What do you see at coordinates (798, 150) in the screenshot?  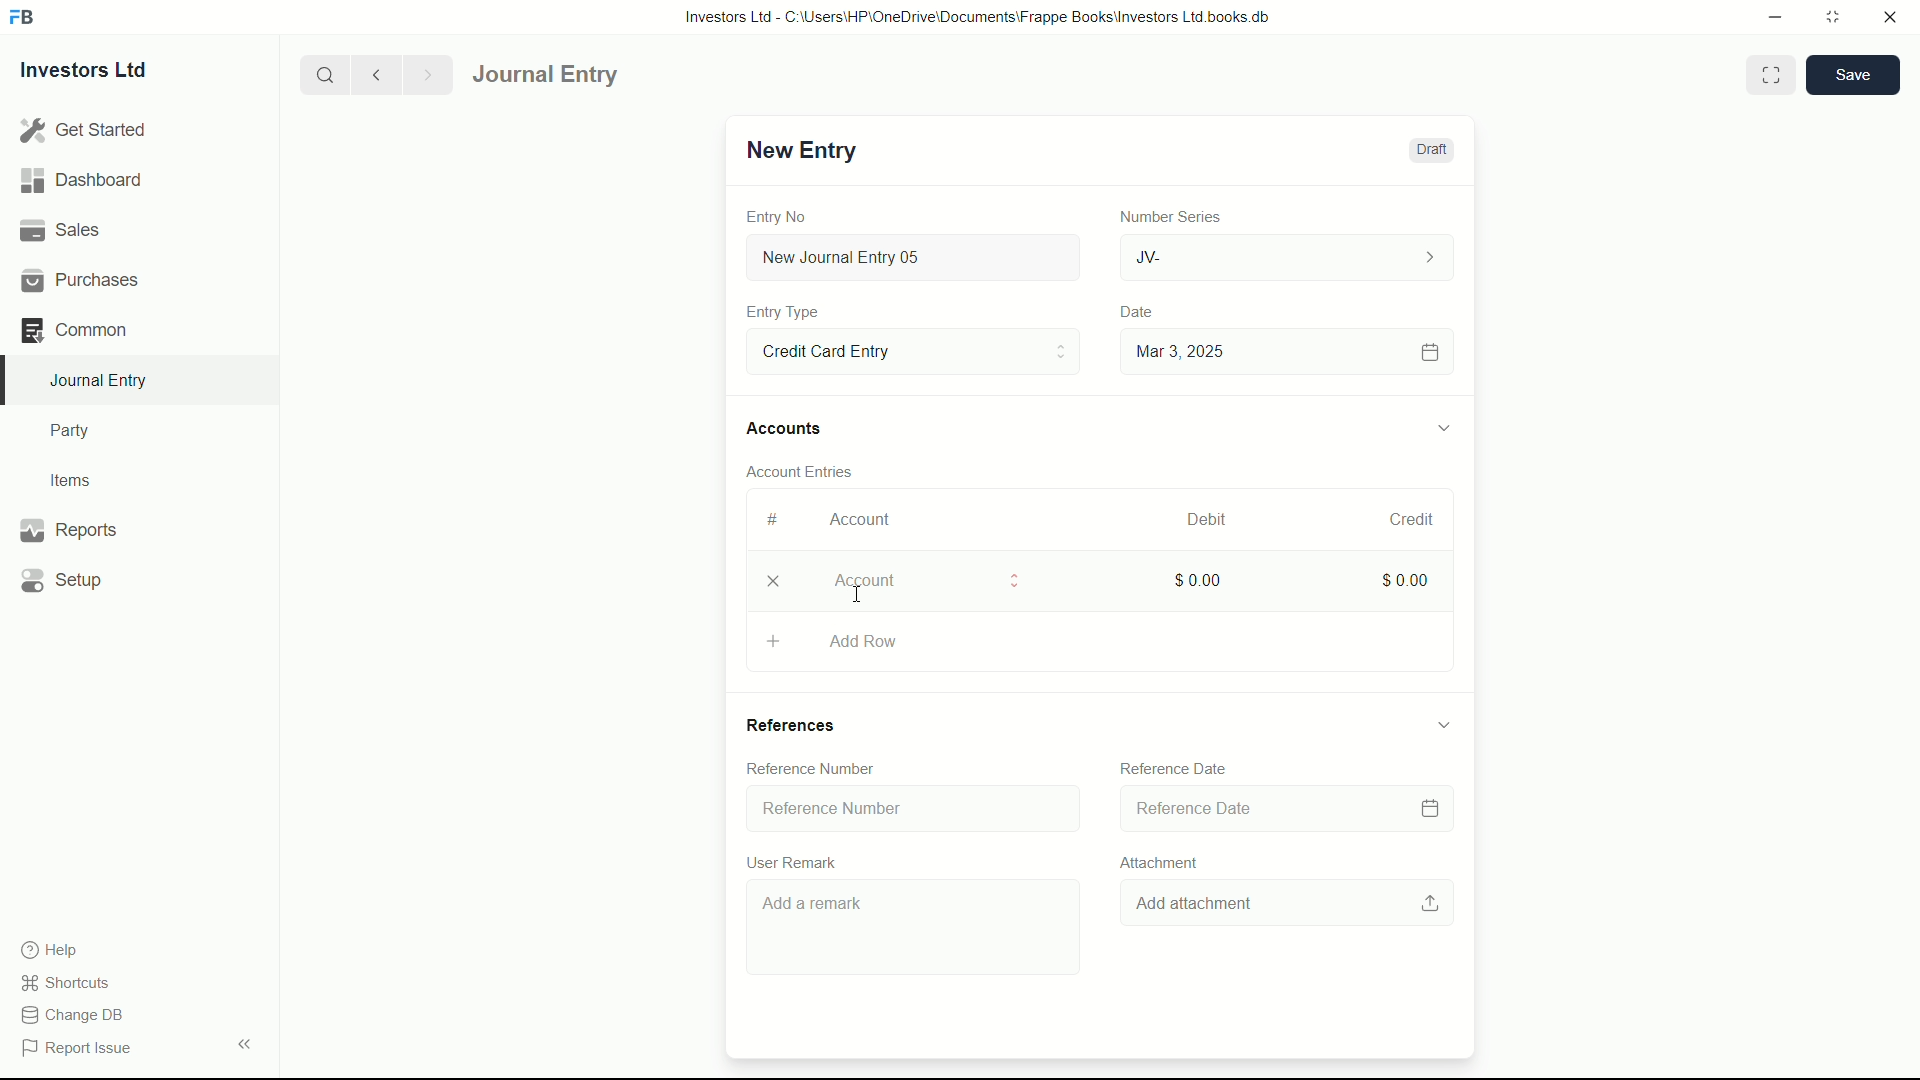 I see `New Entry` at bounding box center [798, 150].